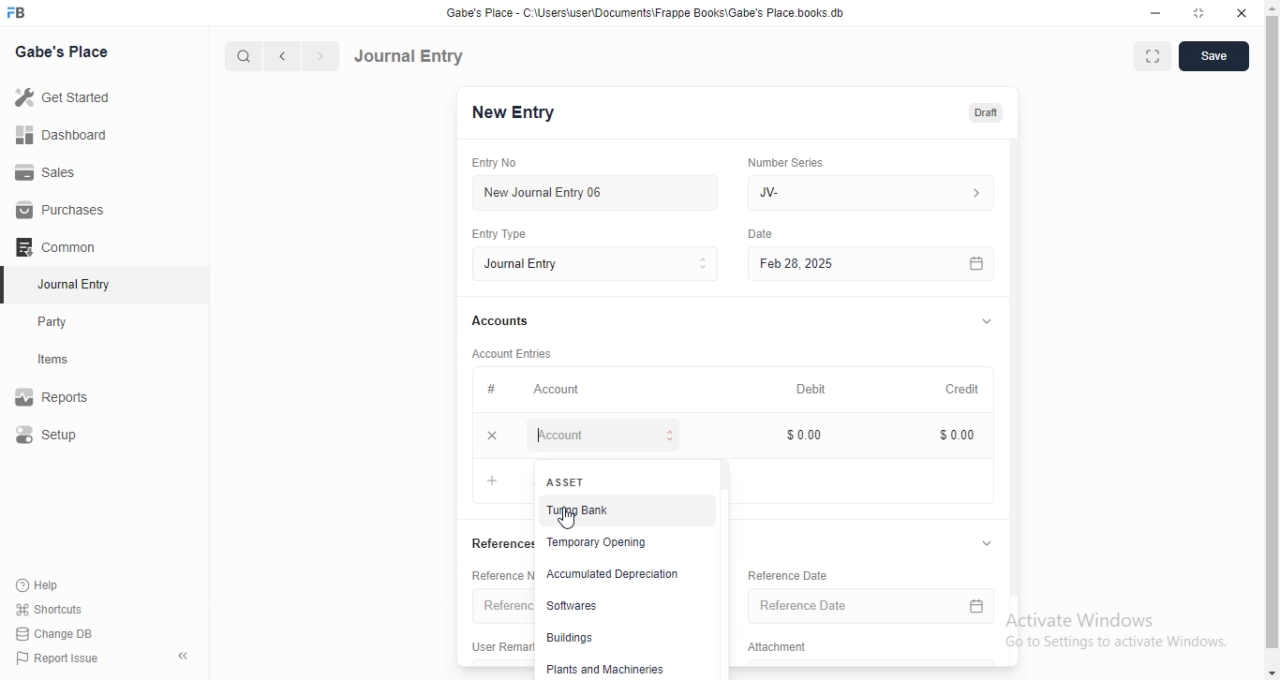  I want to click on Accounts., so click(518, 322).